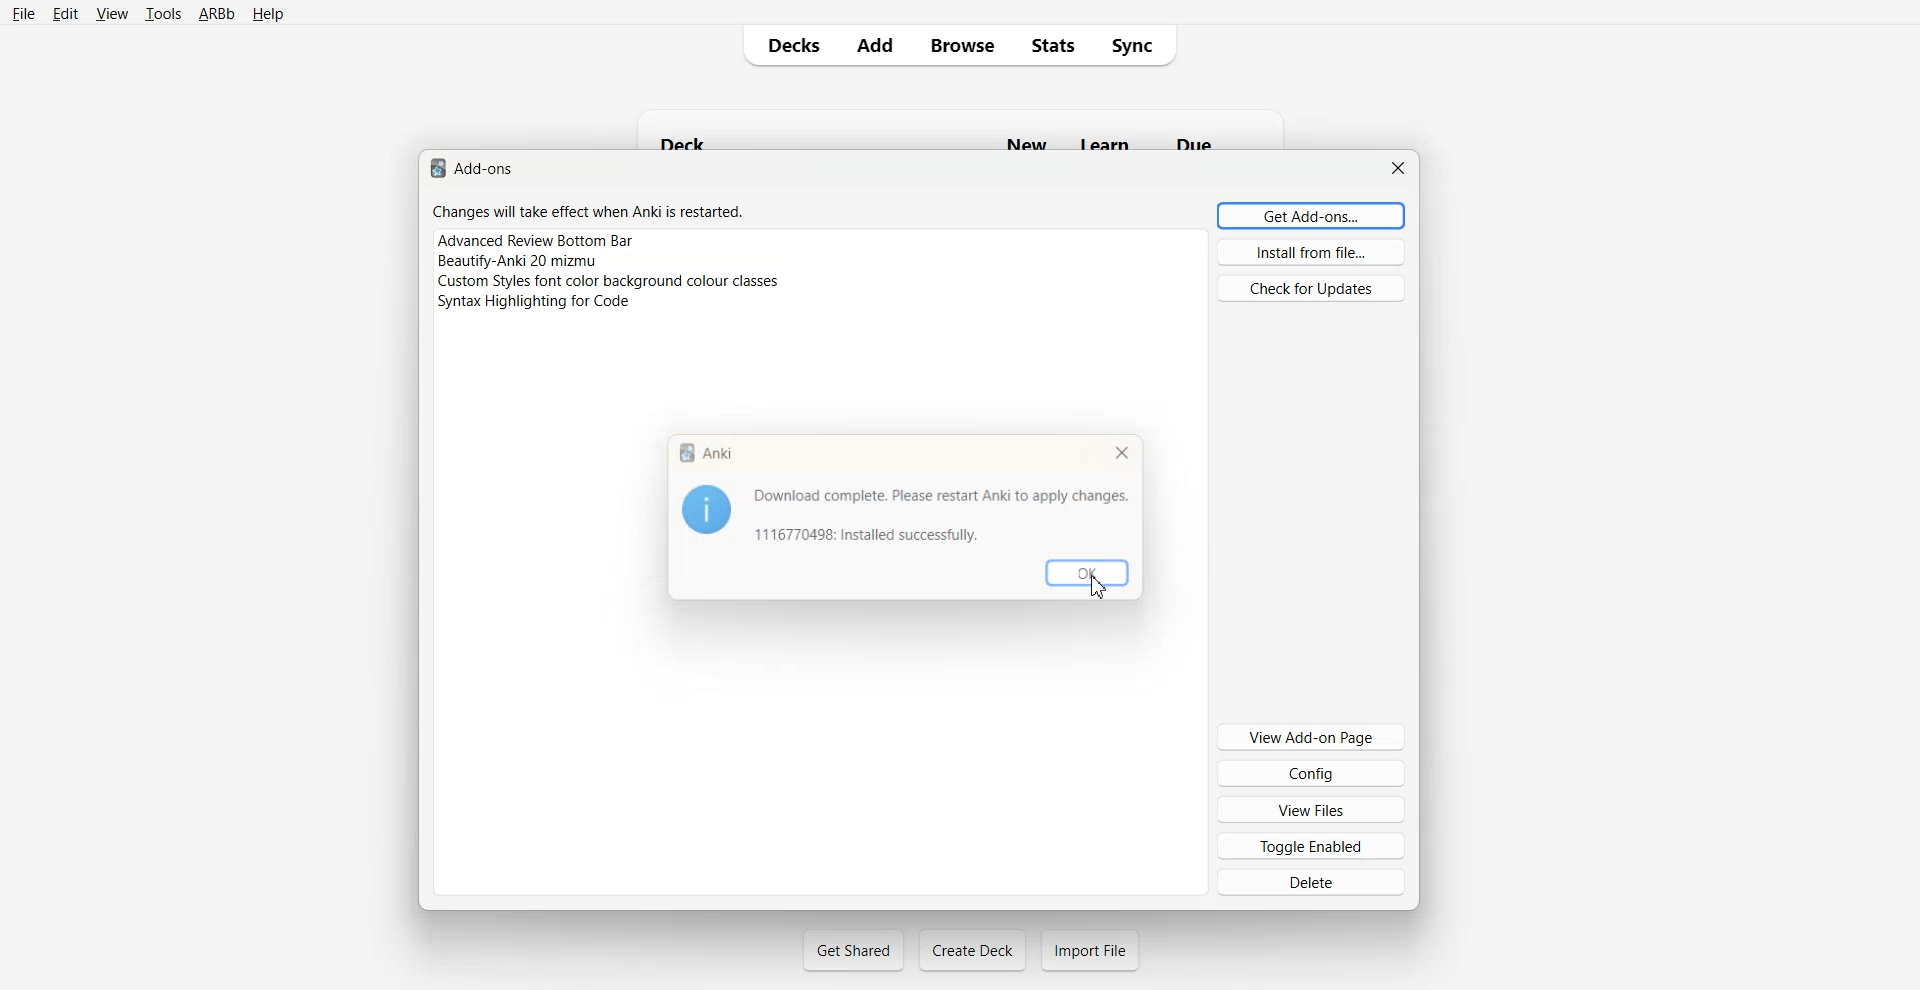  I want to click on Changes will take effect when Anki is restarted, so click(587, 210).